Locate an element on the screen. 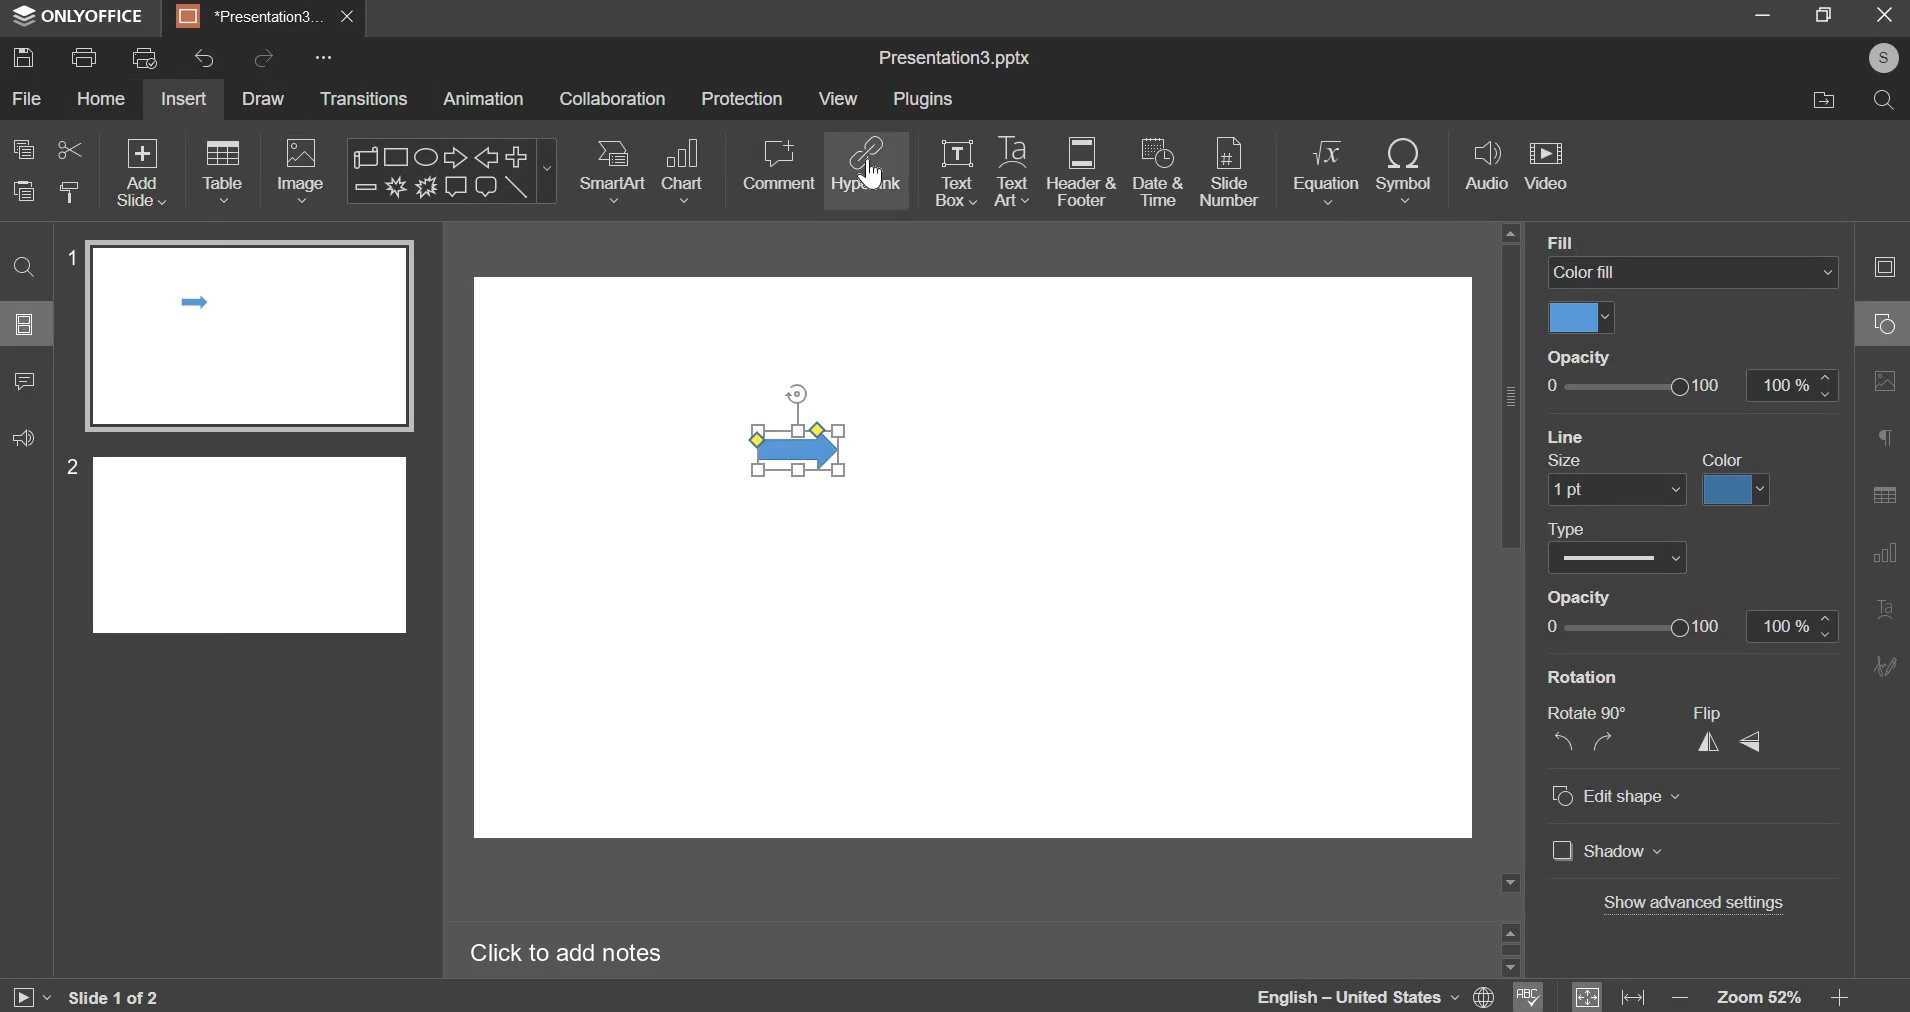 This screenshot has height=1012, width=1910. fit to width is located at coordinates (1633, 998).